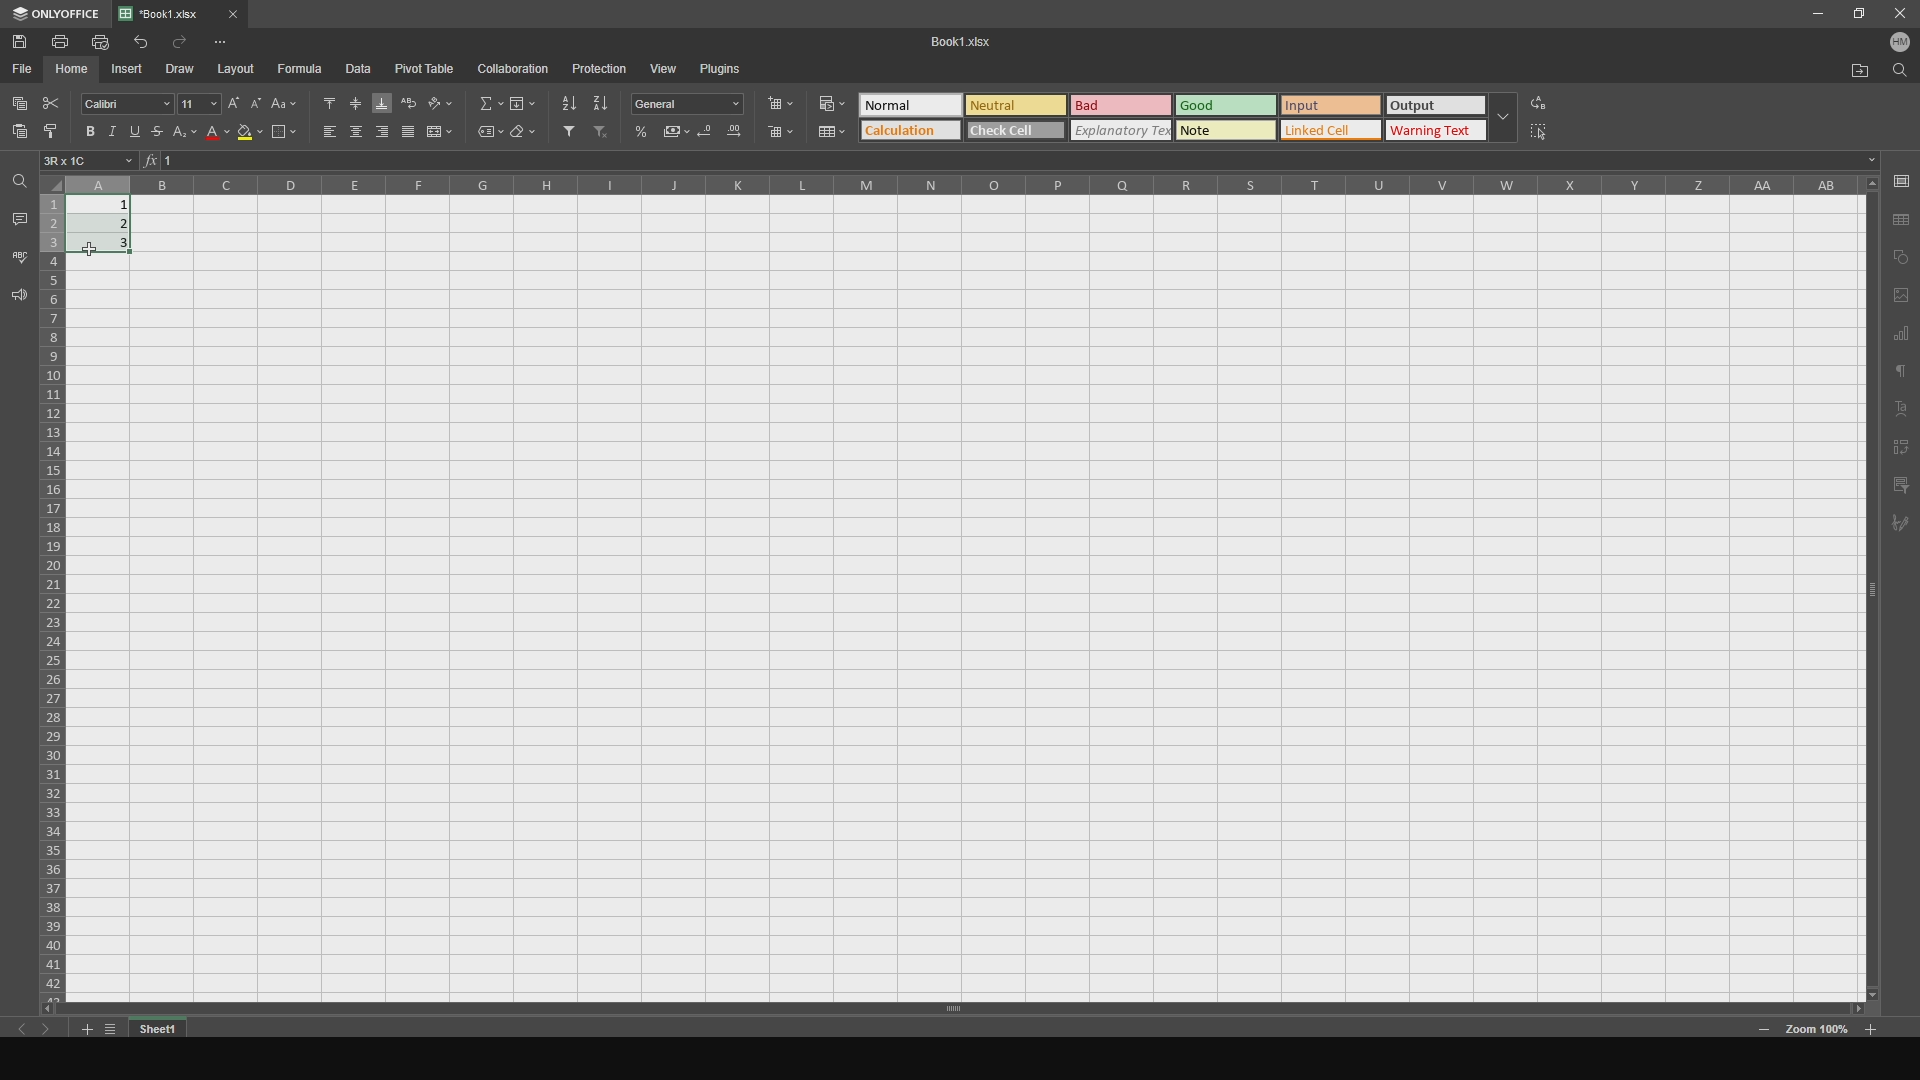 Image resolution: width=1920 pixels, height=1080 pixels. Describe the element at coordinates (1851, 71) in the screenshot. I see `open file location` at that location.